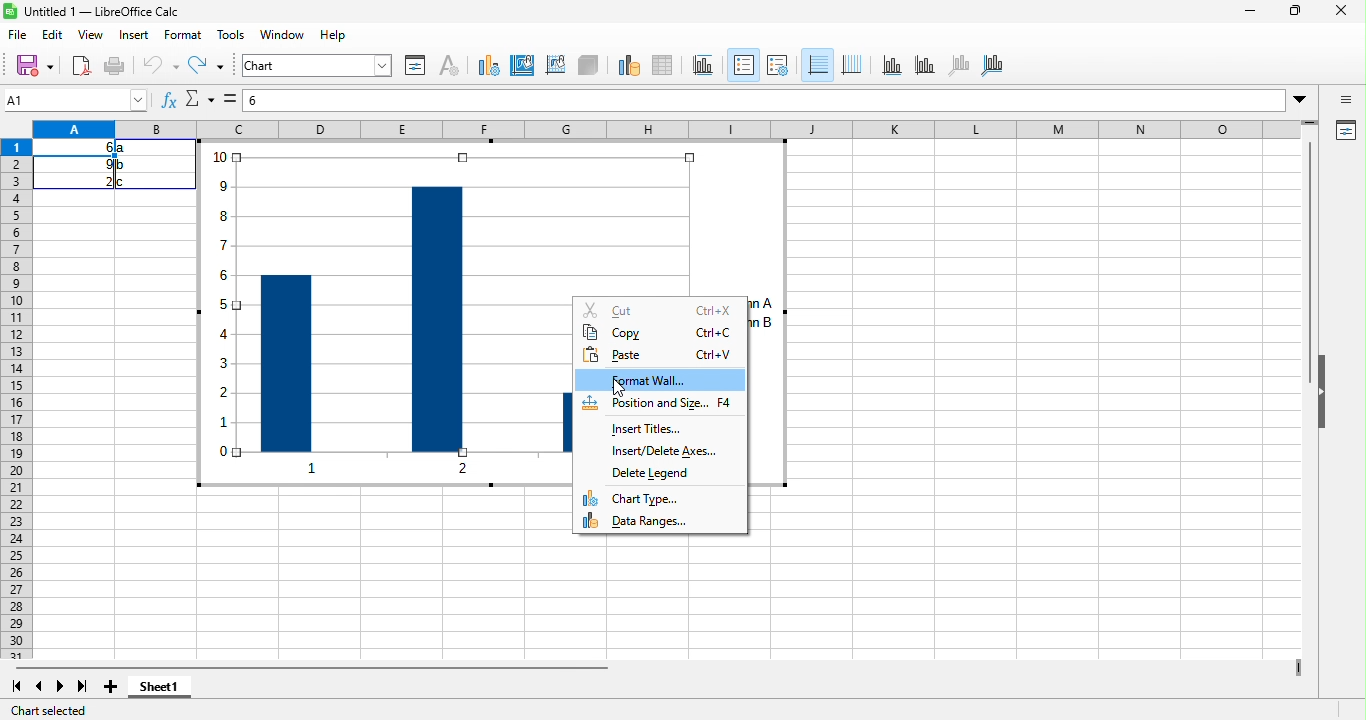 The width and height of the screenshot is (1366, 720). I want to click on cursor movement, so click(618, 386).